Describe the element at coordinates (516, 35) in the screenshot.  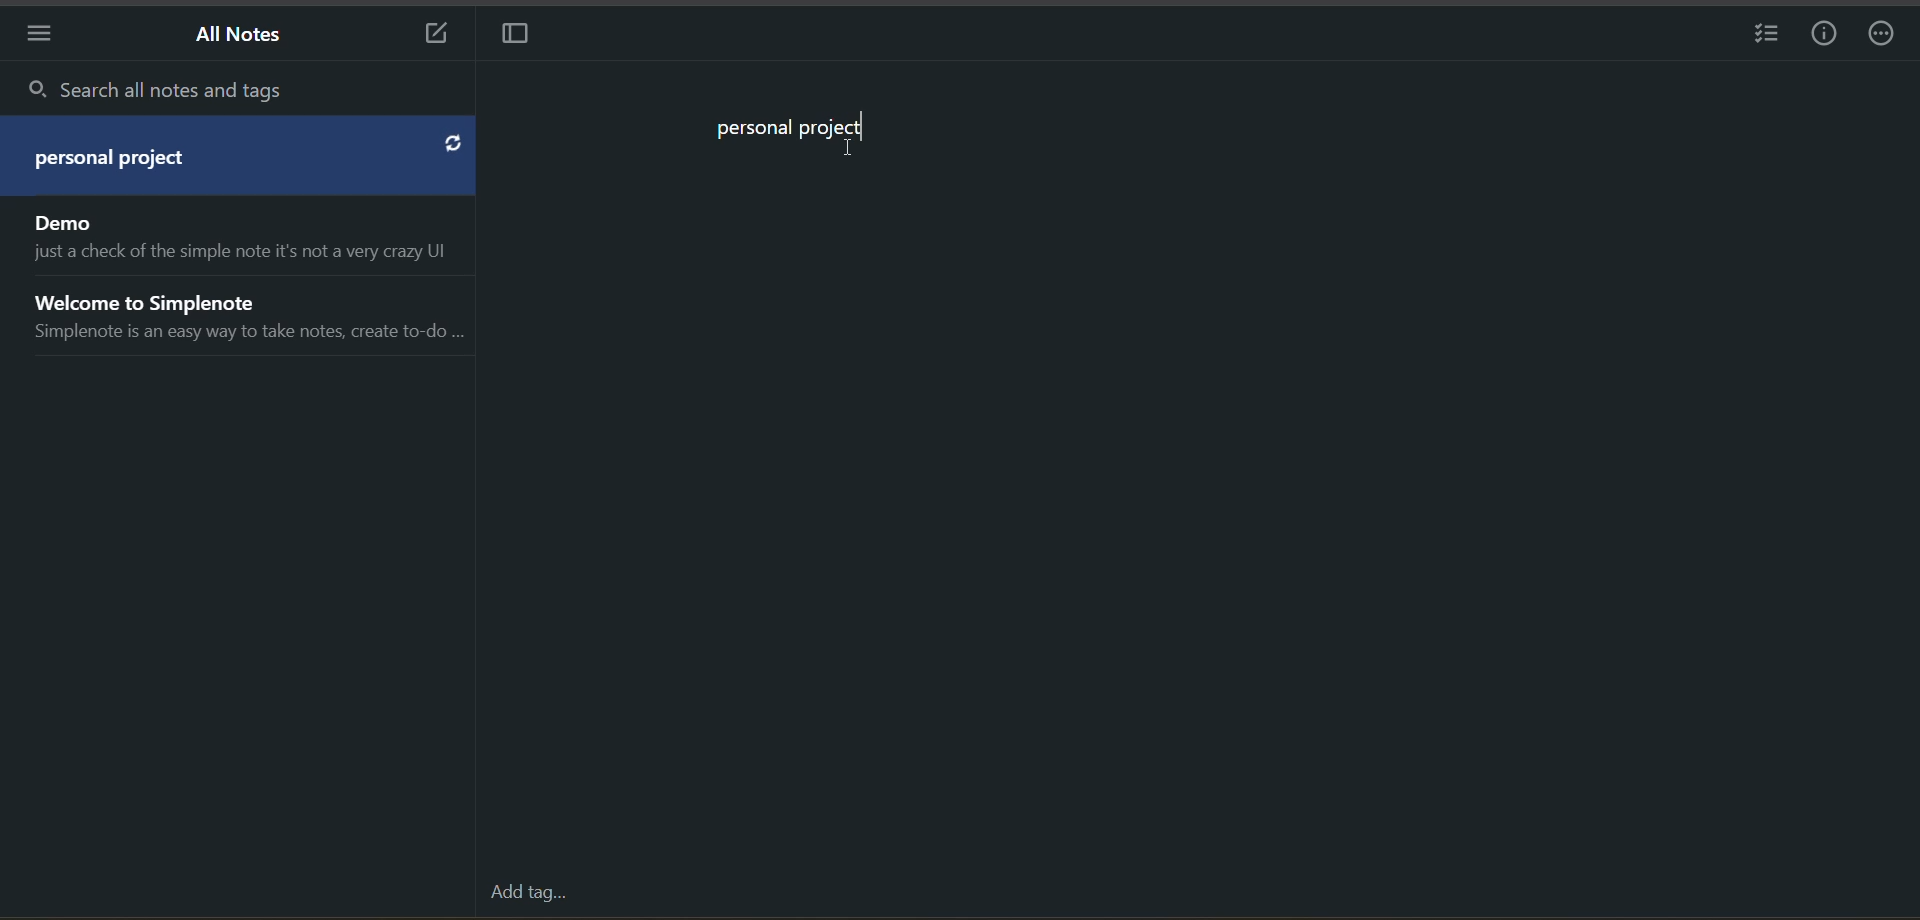
I see `toggle focus mode` at that location.